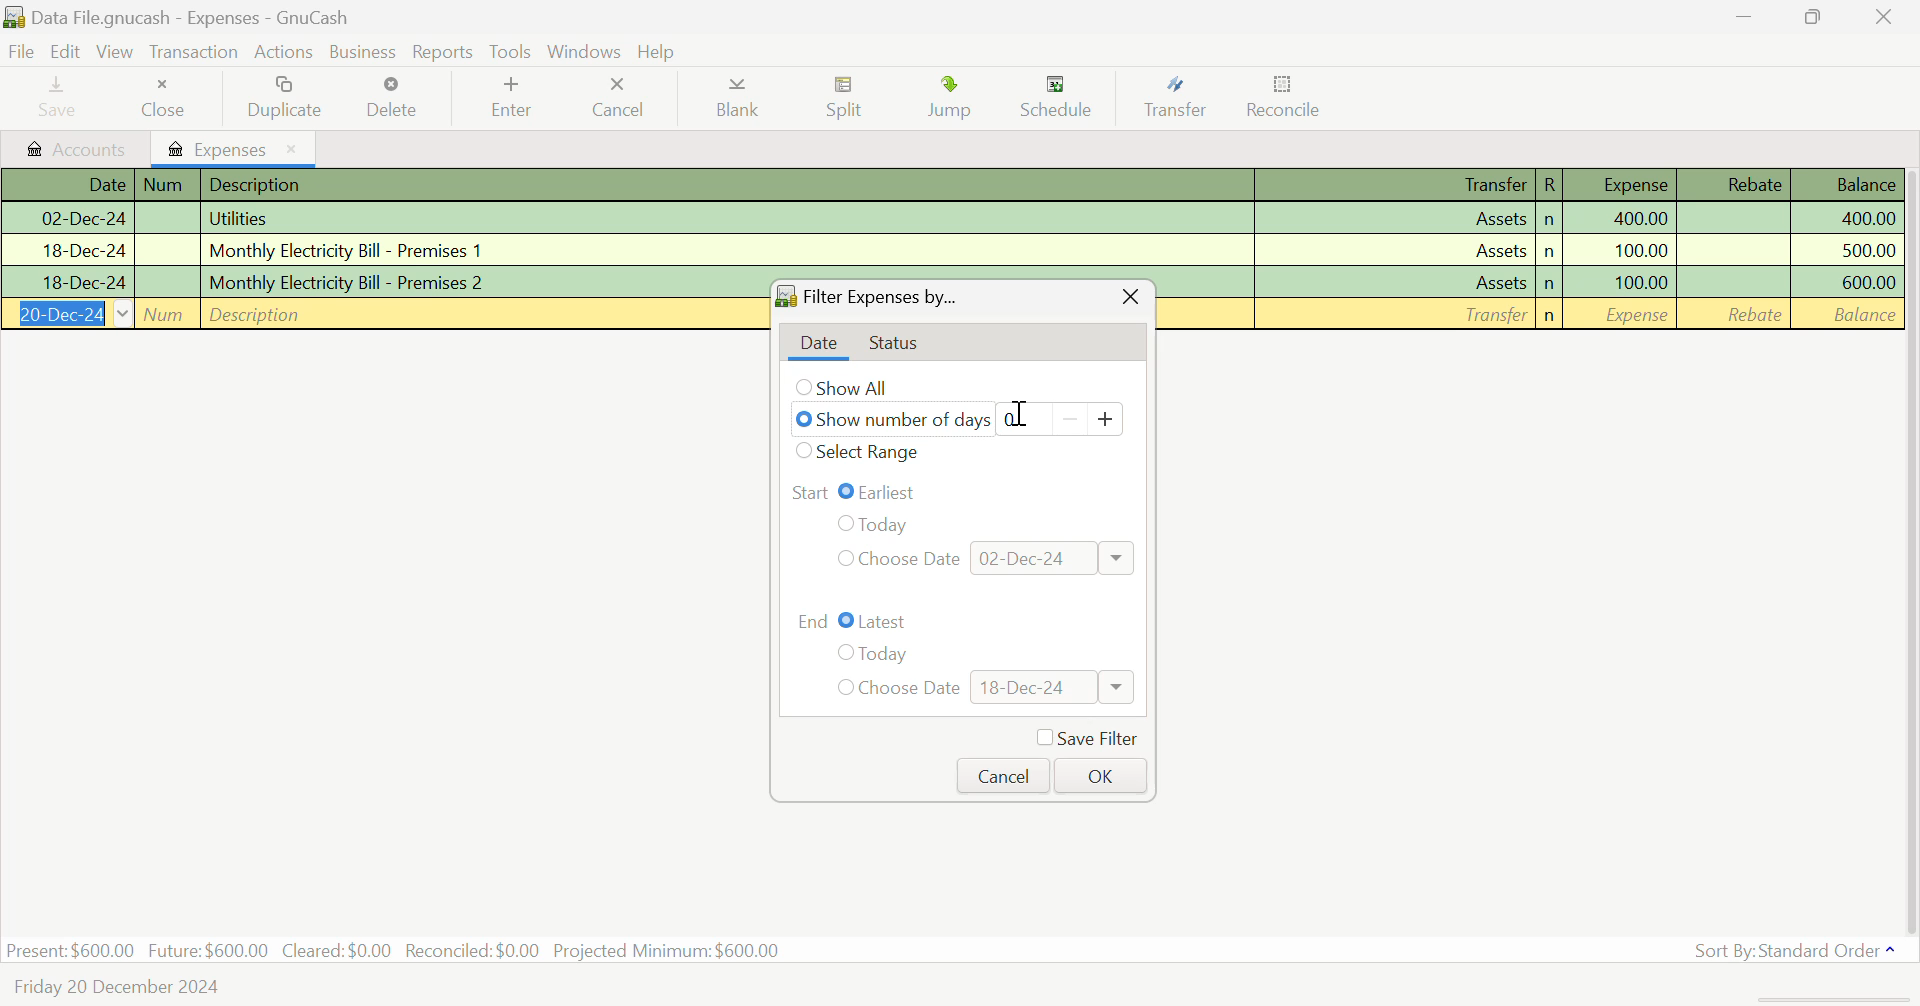 Image resolution: width=1920 pixels, height=1006 pixels. What do you see at coordinates (66, 52) in the screenshot?
I see `Edit` at bounding box center [66, 52].